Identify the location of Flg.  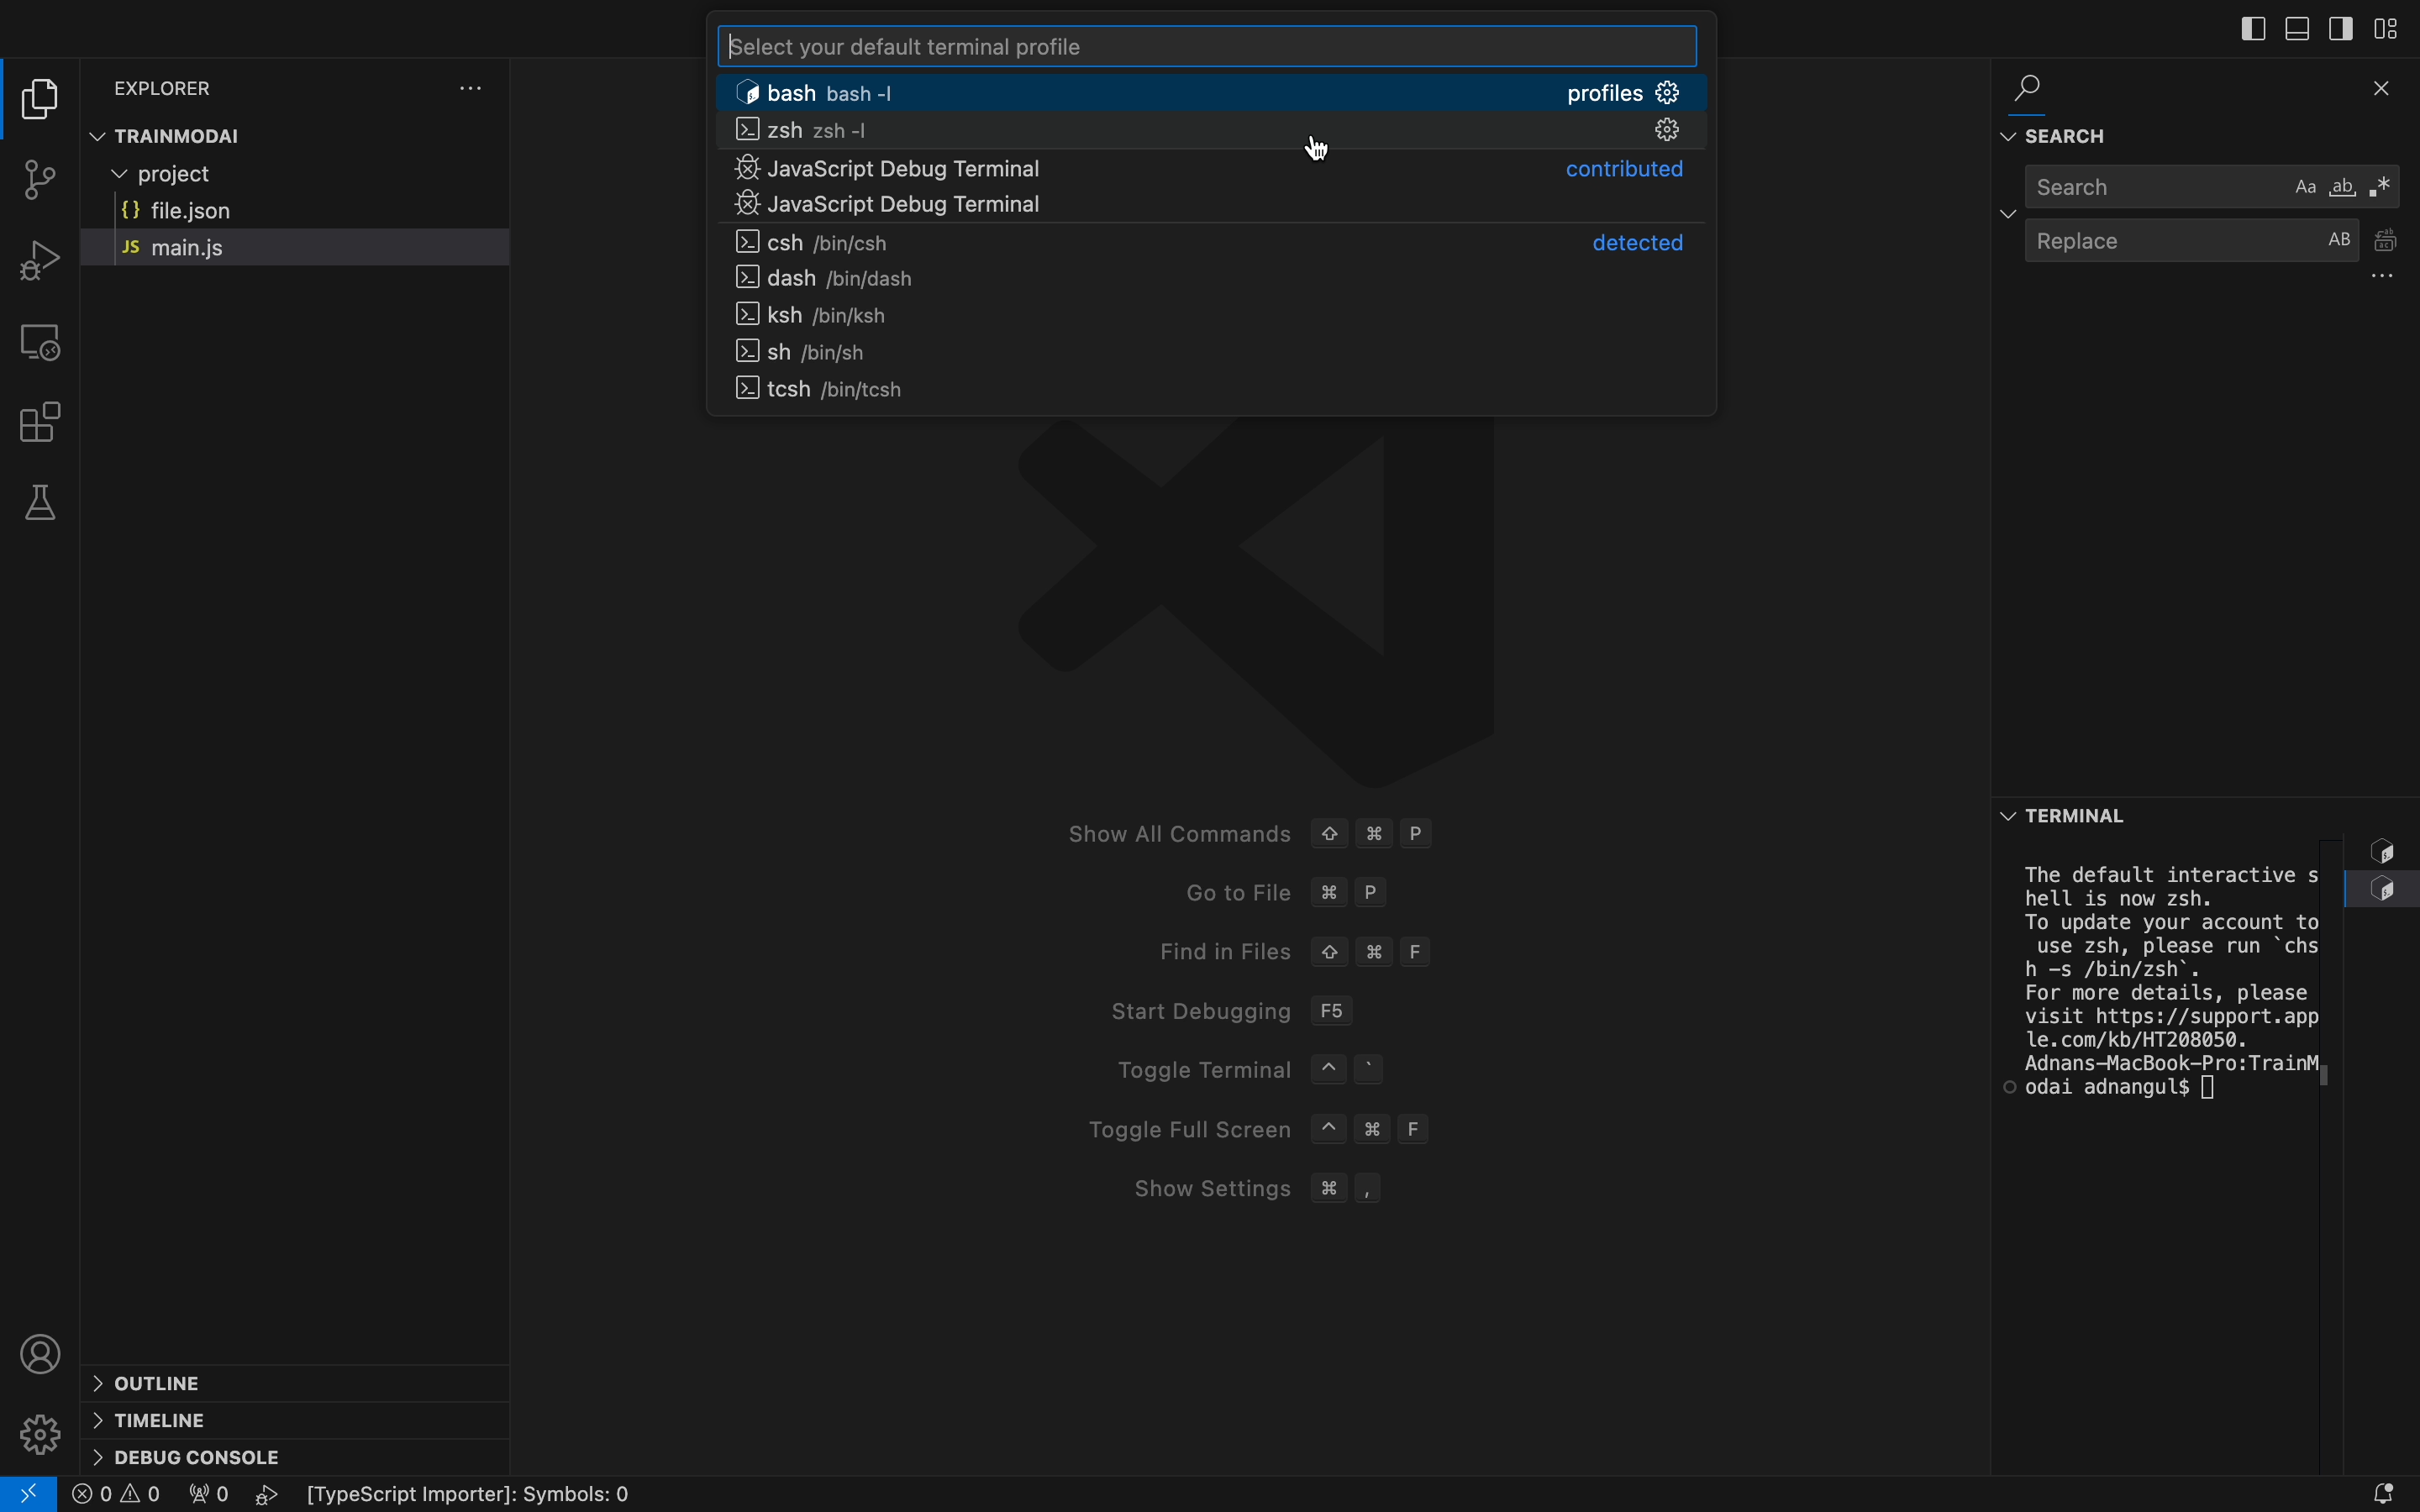
(206, 1497).